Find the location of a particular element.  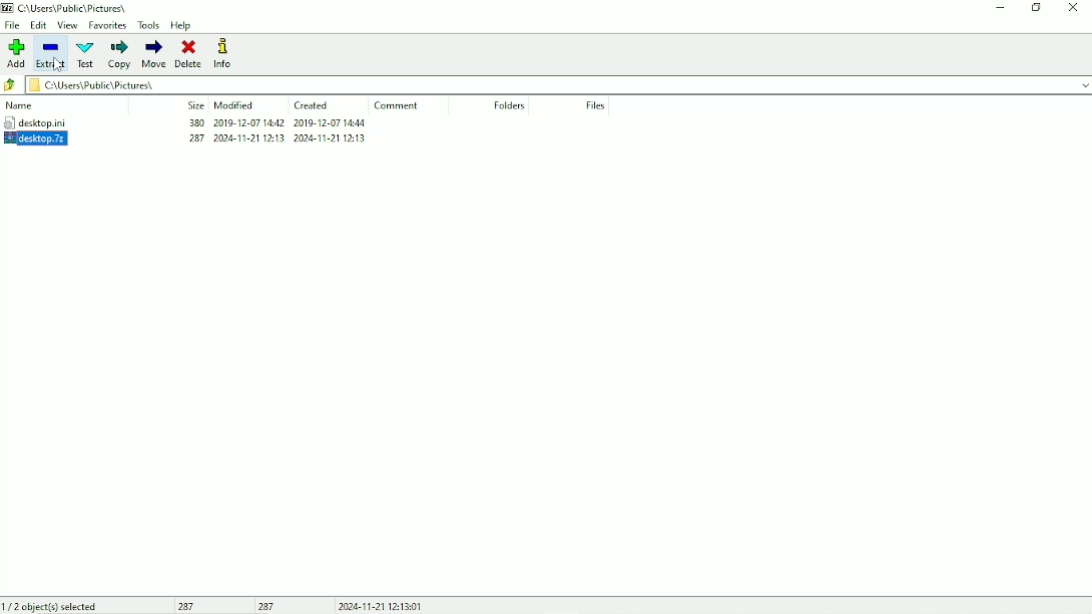

1/2 object(s) selected is located at coordinates (51, 606).